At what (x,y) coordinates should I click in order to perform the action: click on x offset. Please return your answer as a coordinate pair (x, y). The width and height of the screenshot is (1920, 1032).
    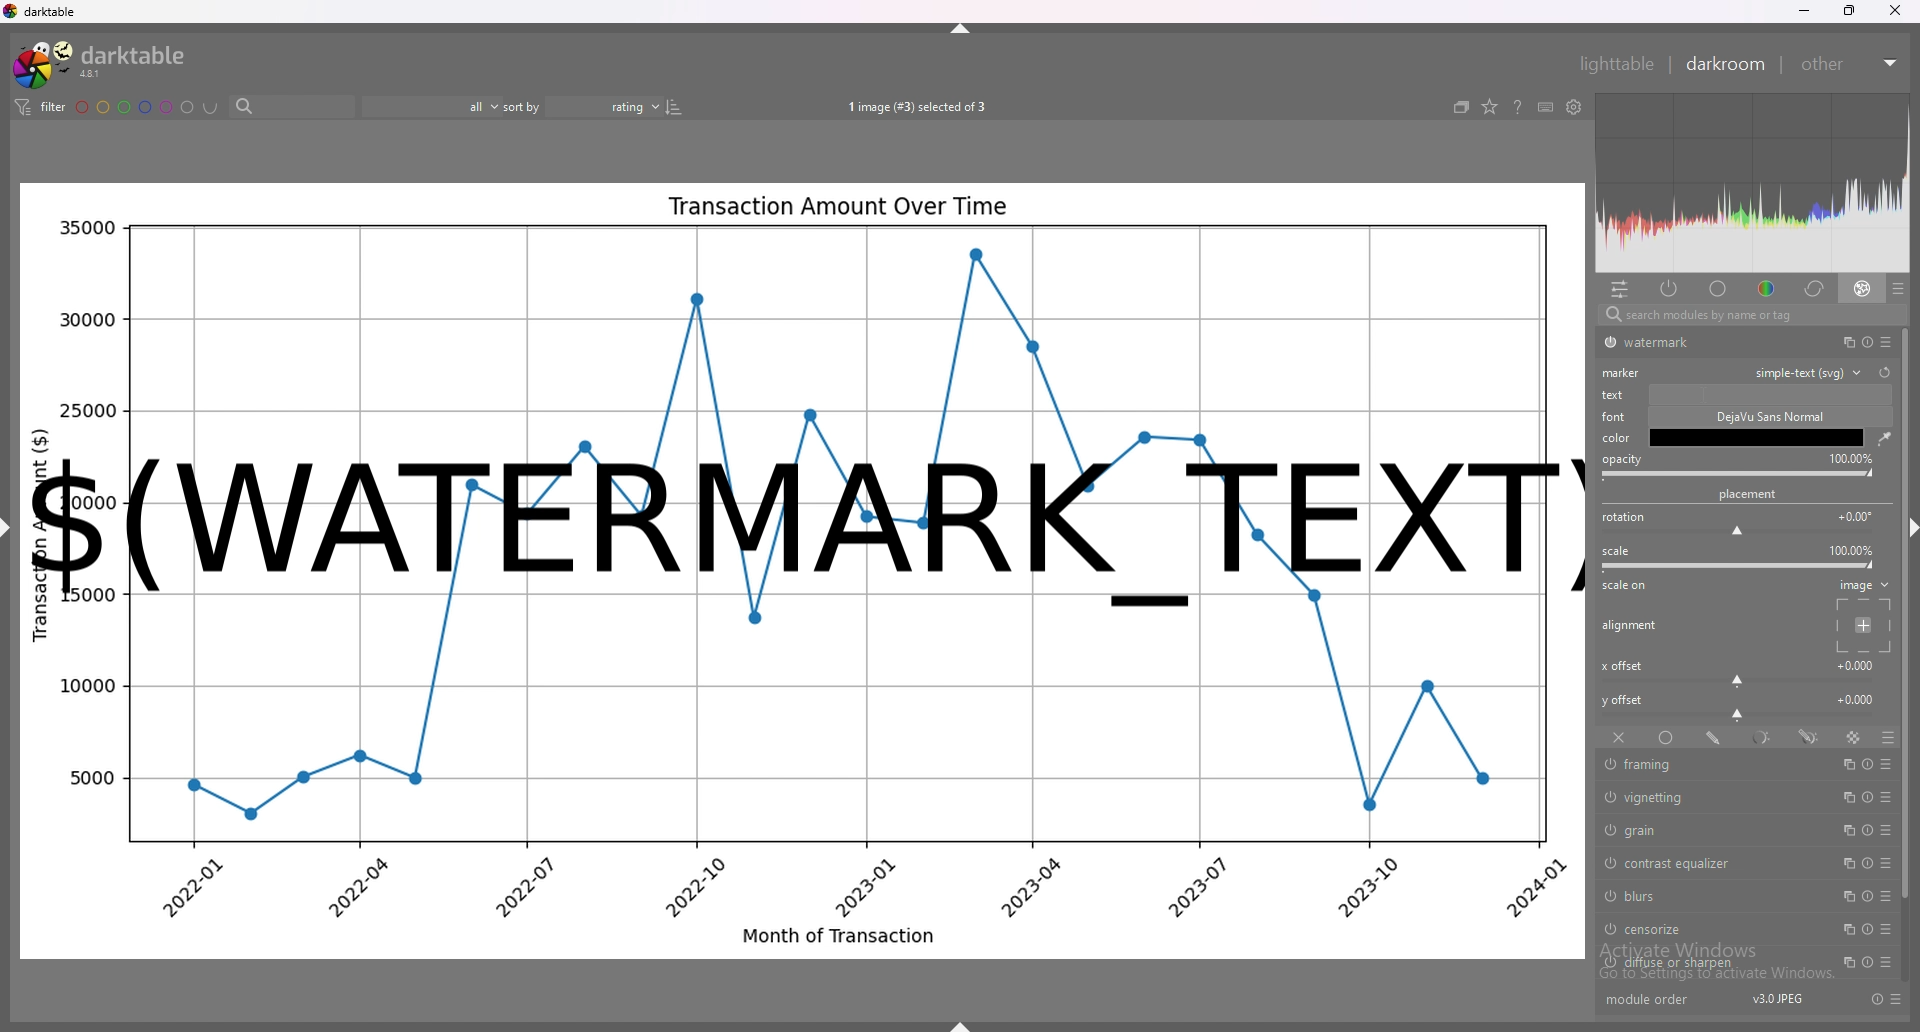
    Looking at the image, I should click on (1858, 664).